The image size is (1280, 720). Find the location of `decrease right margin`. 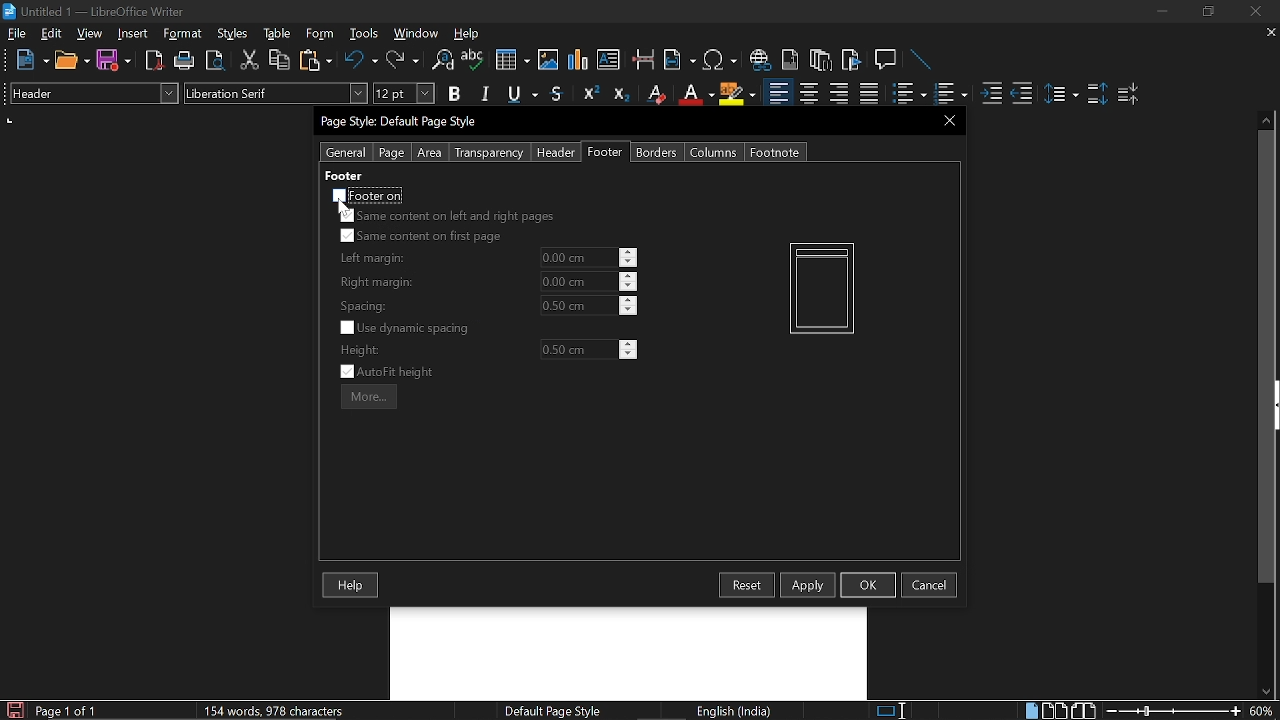

decrease right margin is located at coordinates (629, 288).